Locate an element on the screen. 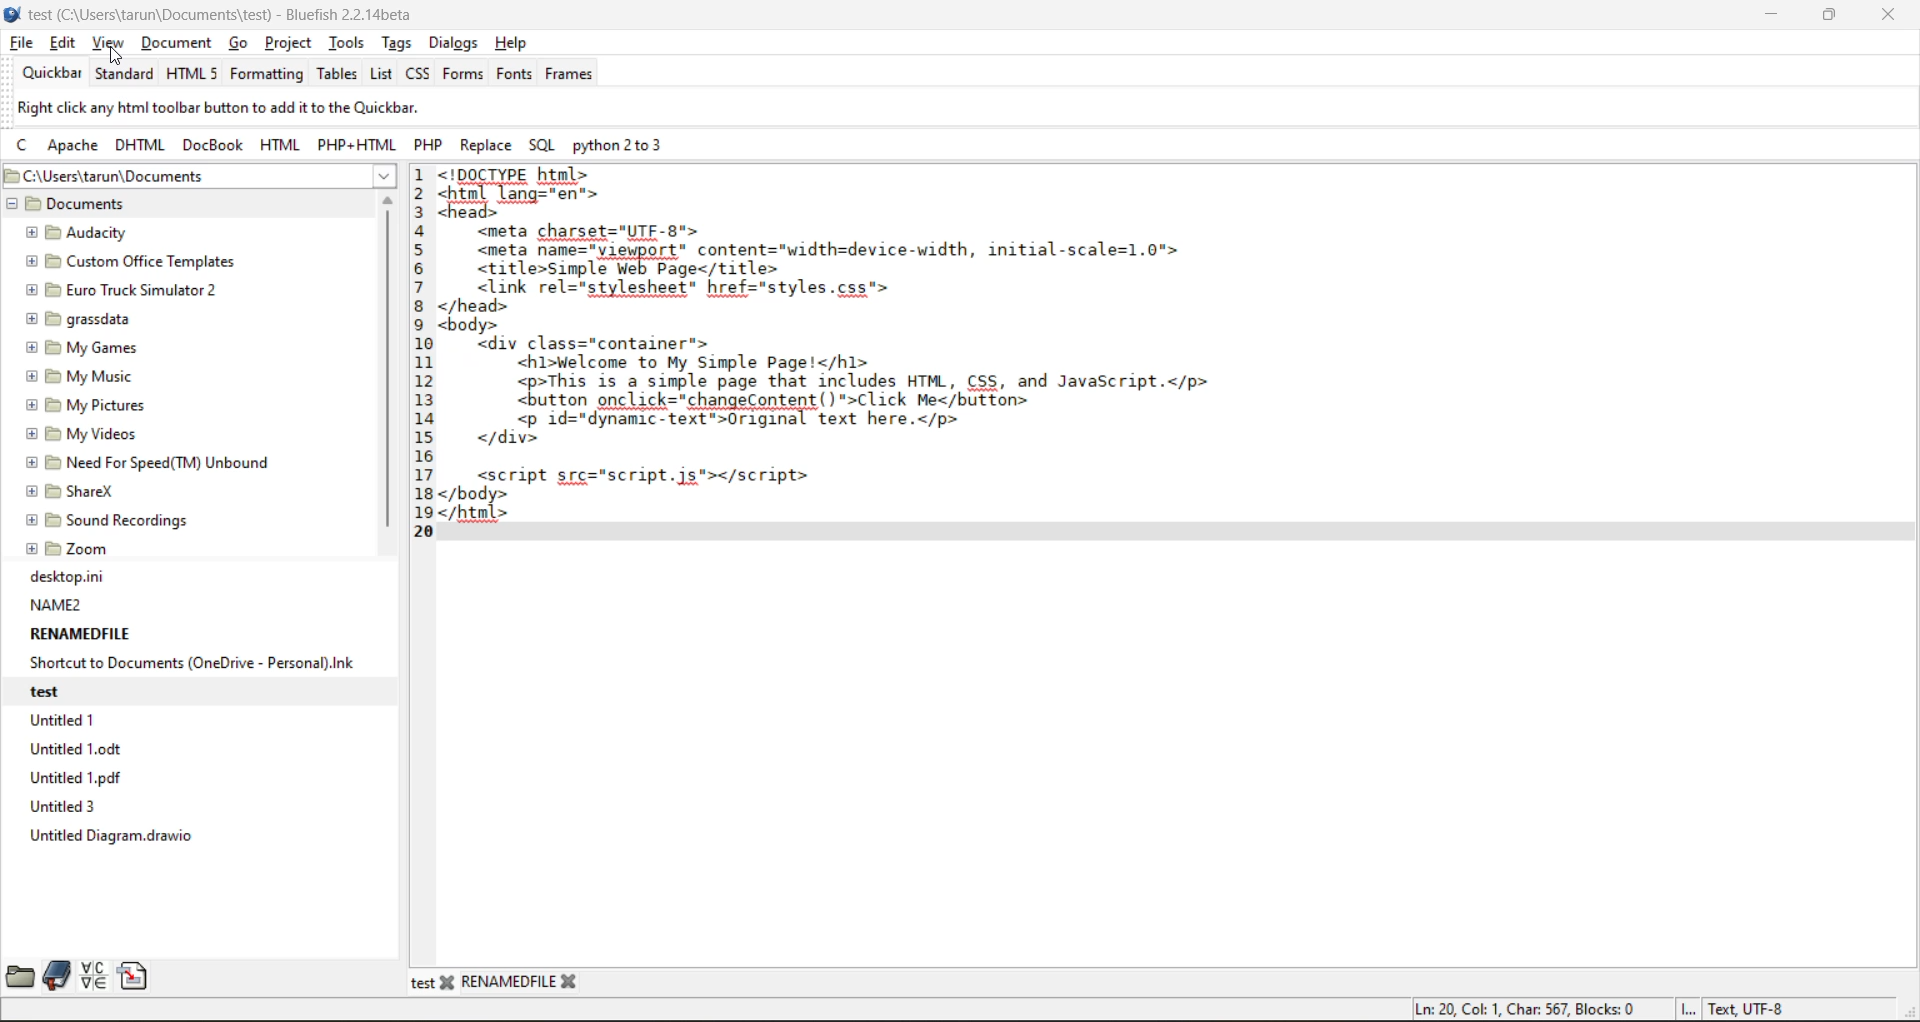  test is located at coordinates (70, 689).